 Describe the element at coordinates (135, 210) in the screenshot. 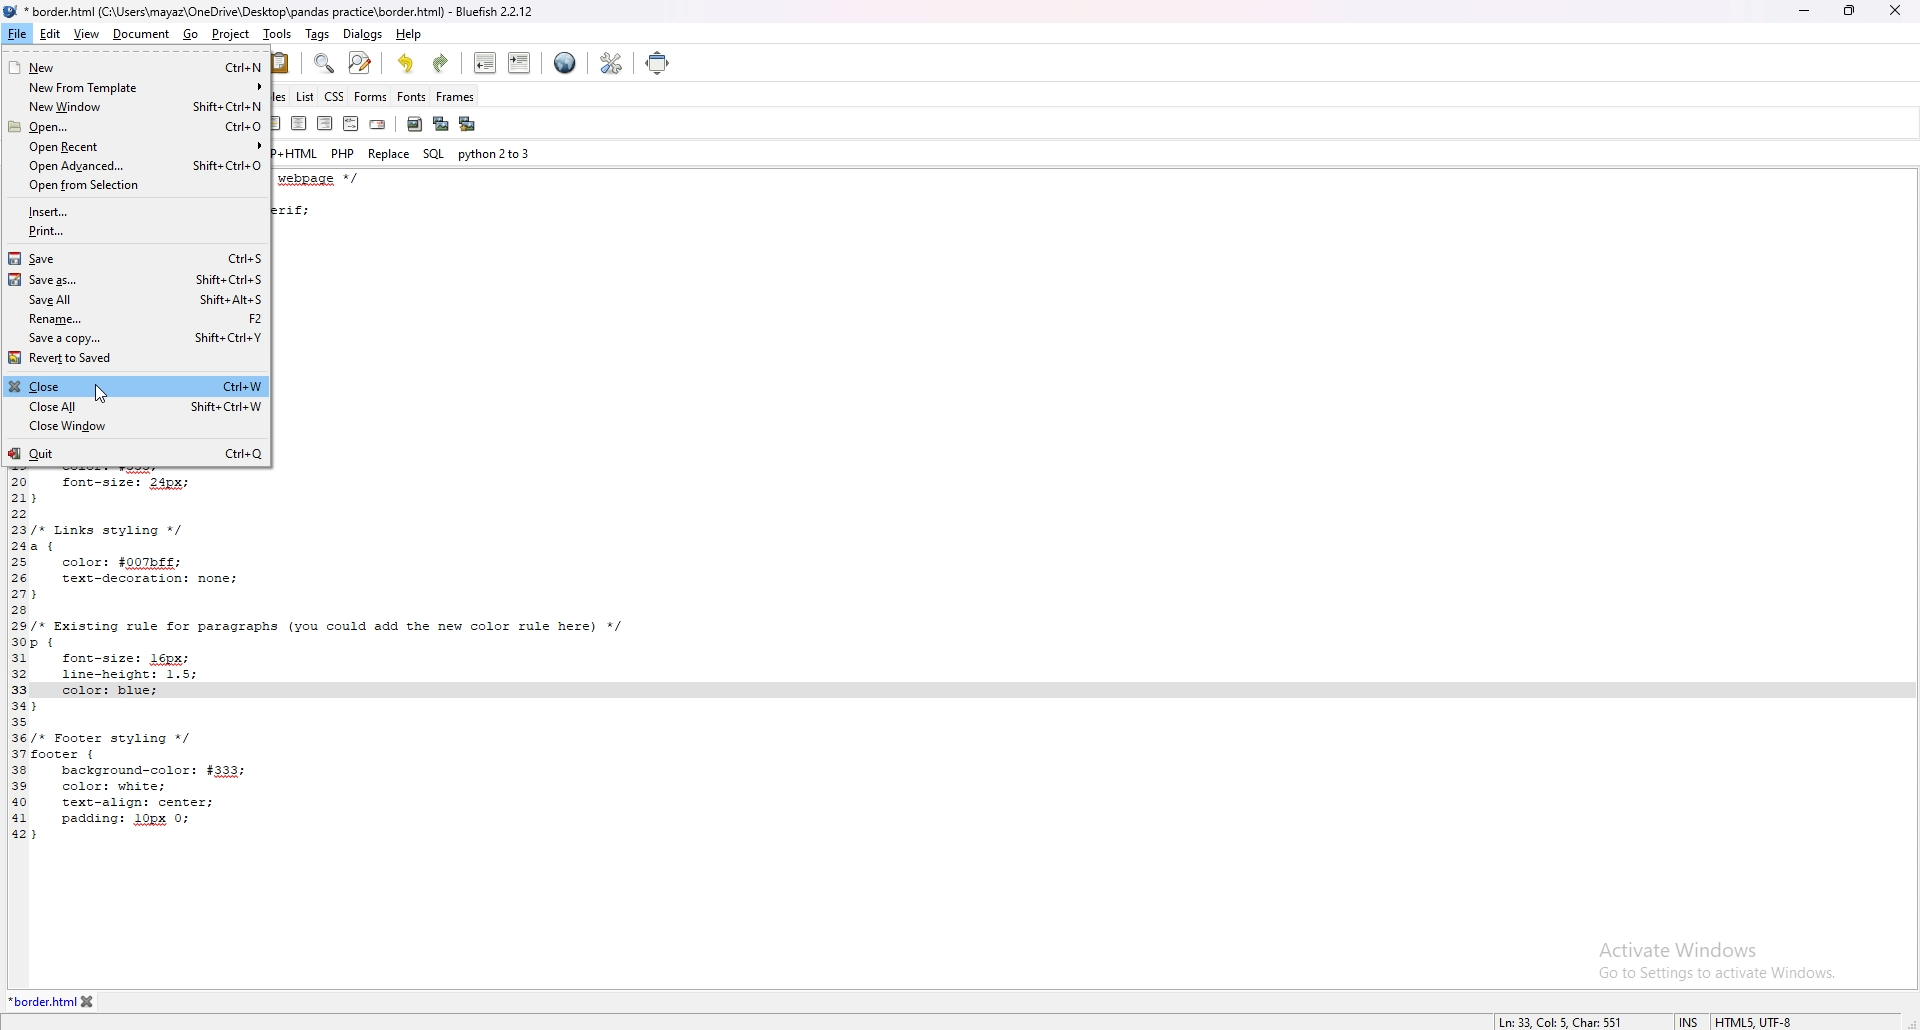

I see `insert` at that location.